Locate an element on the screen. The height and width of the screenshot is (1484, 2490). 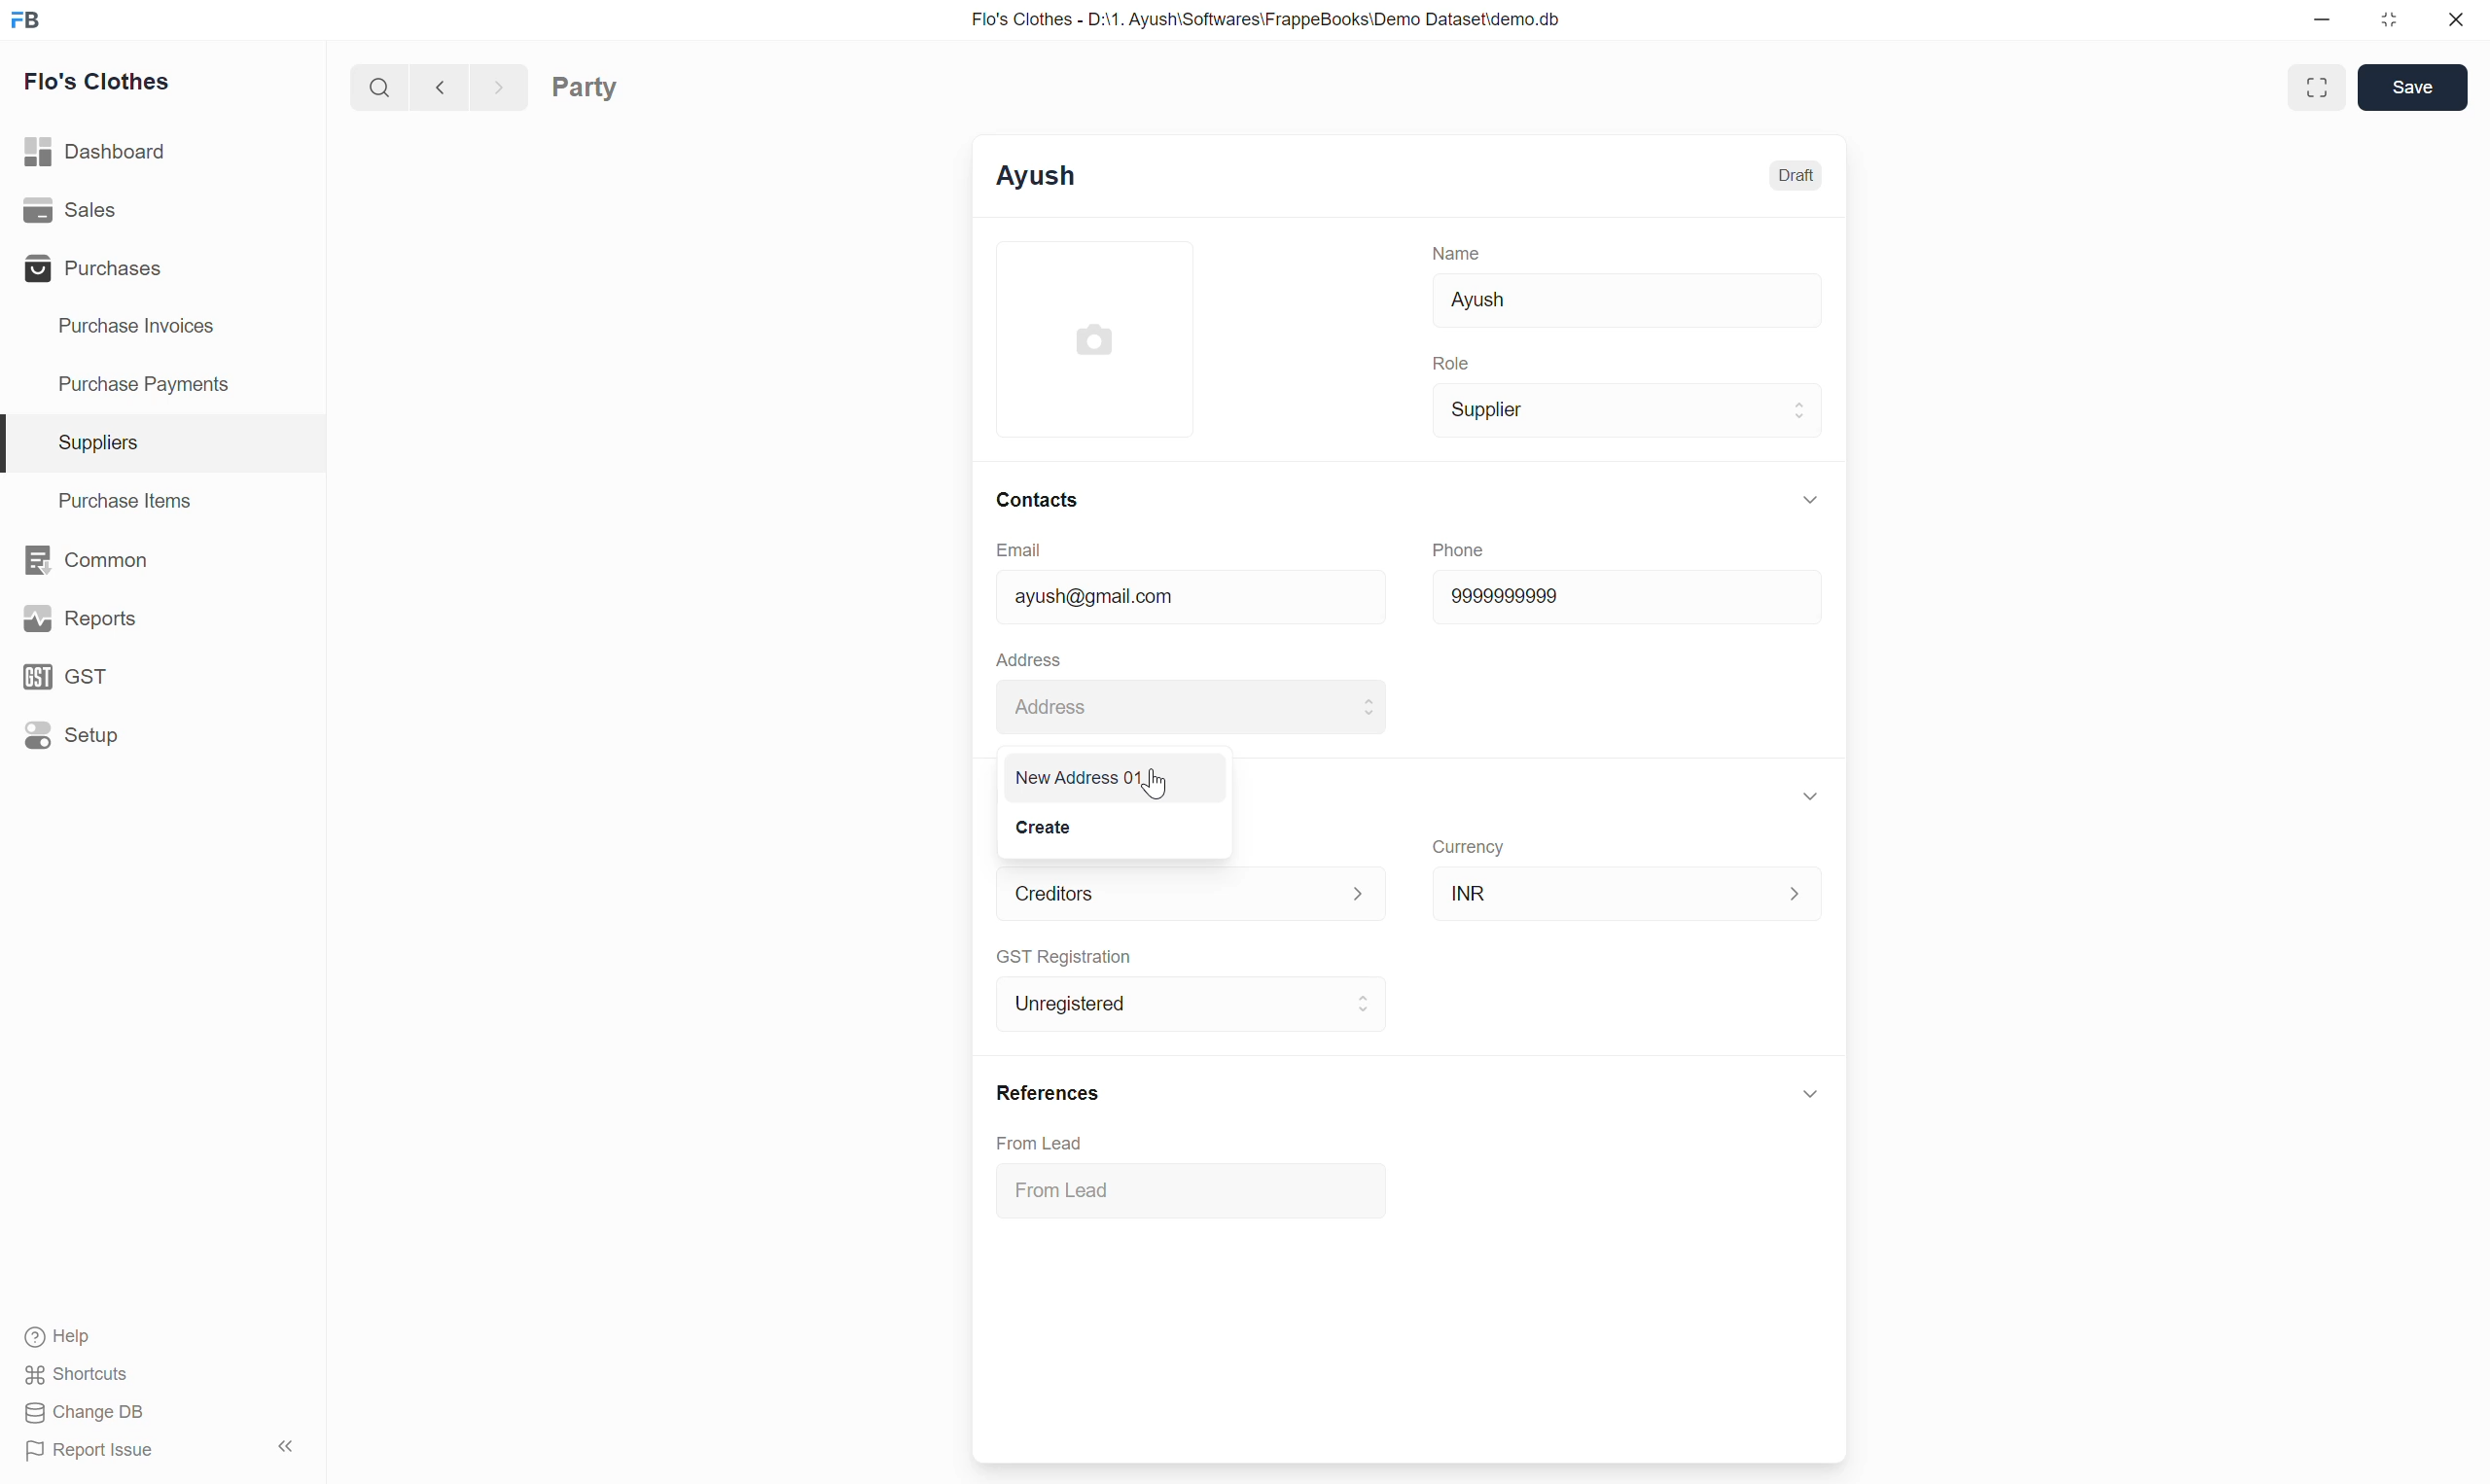
Shortcuts is located at coordinates (78, 1374).